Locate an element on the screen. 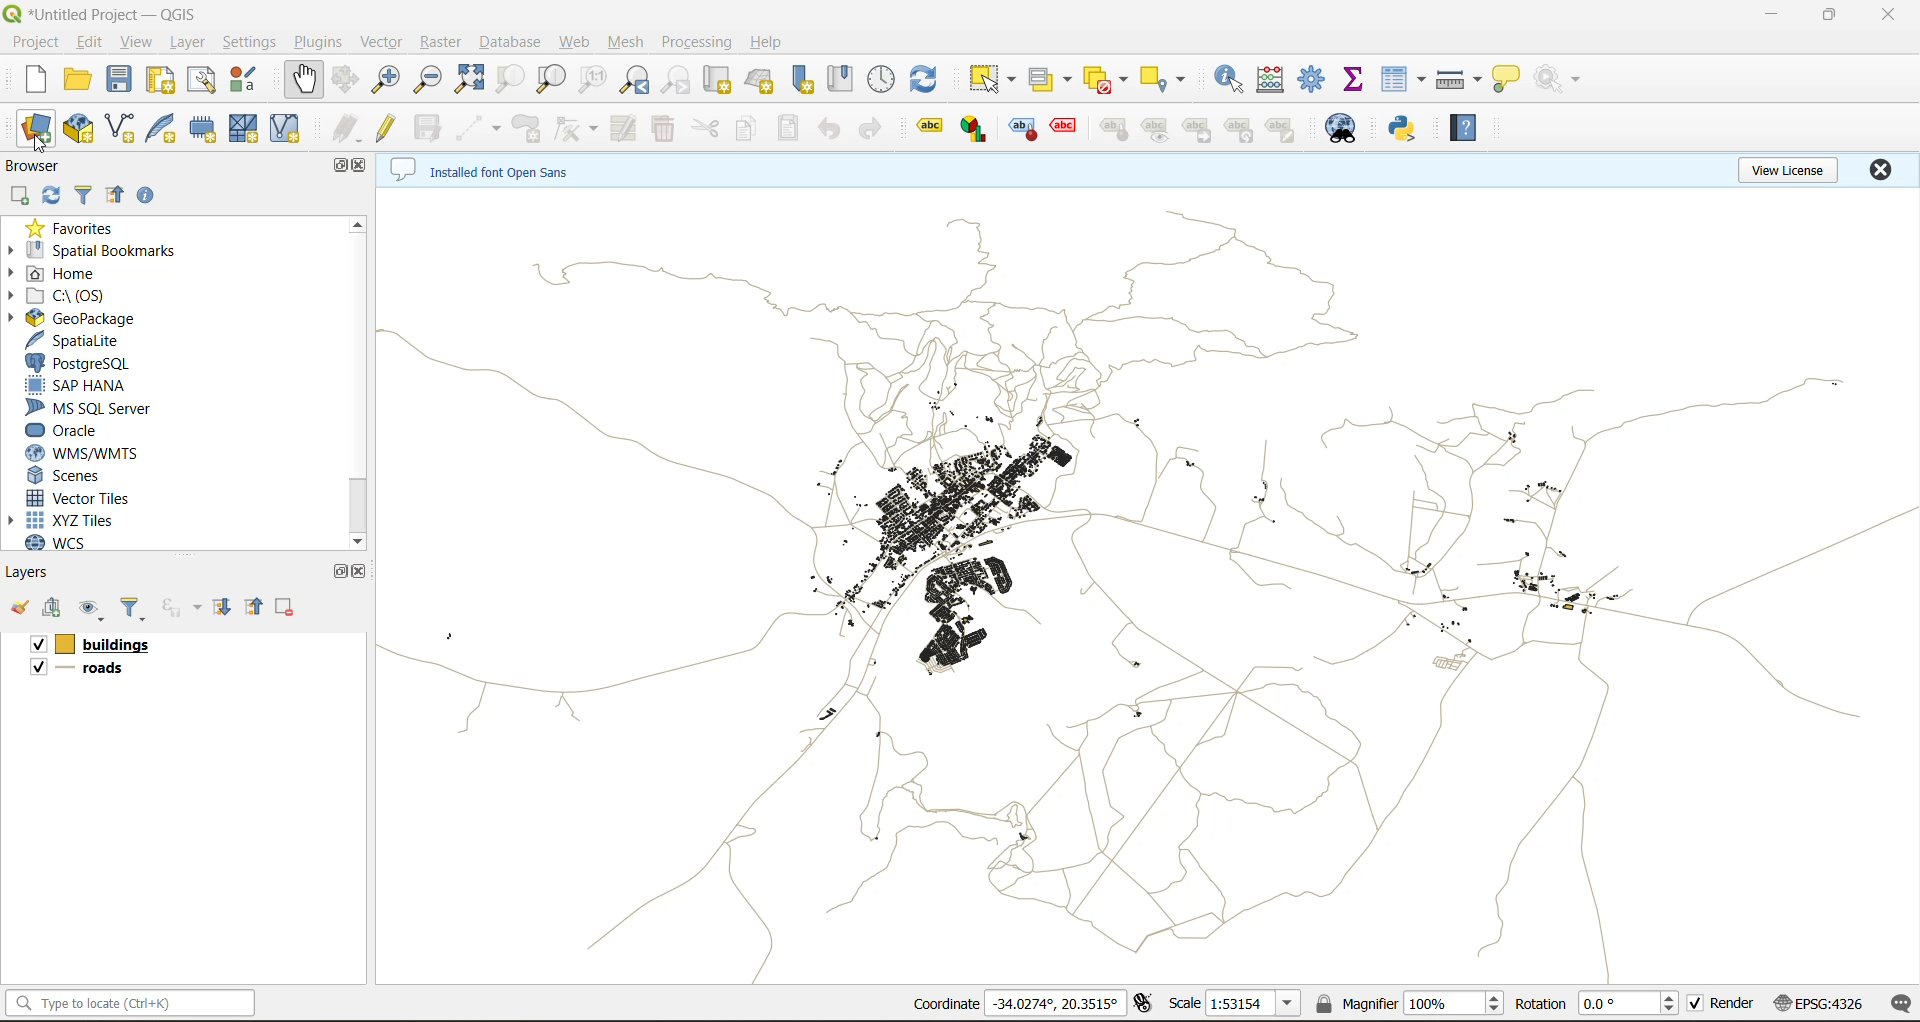  wms/wmts is located at coordinates (90, 453).